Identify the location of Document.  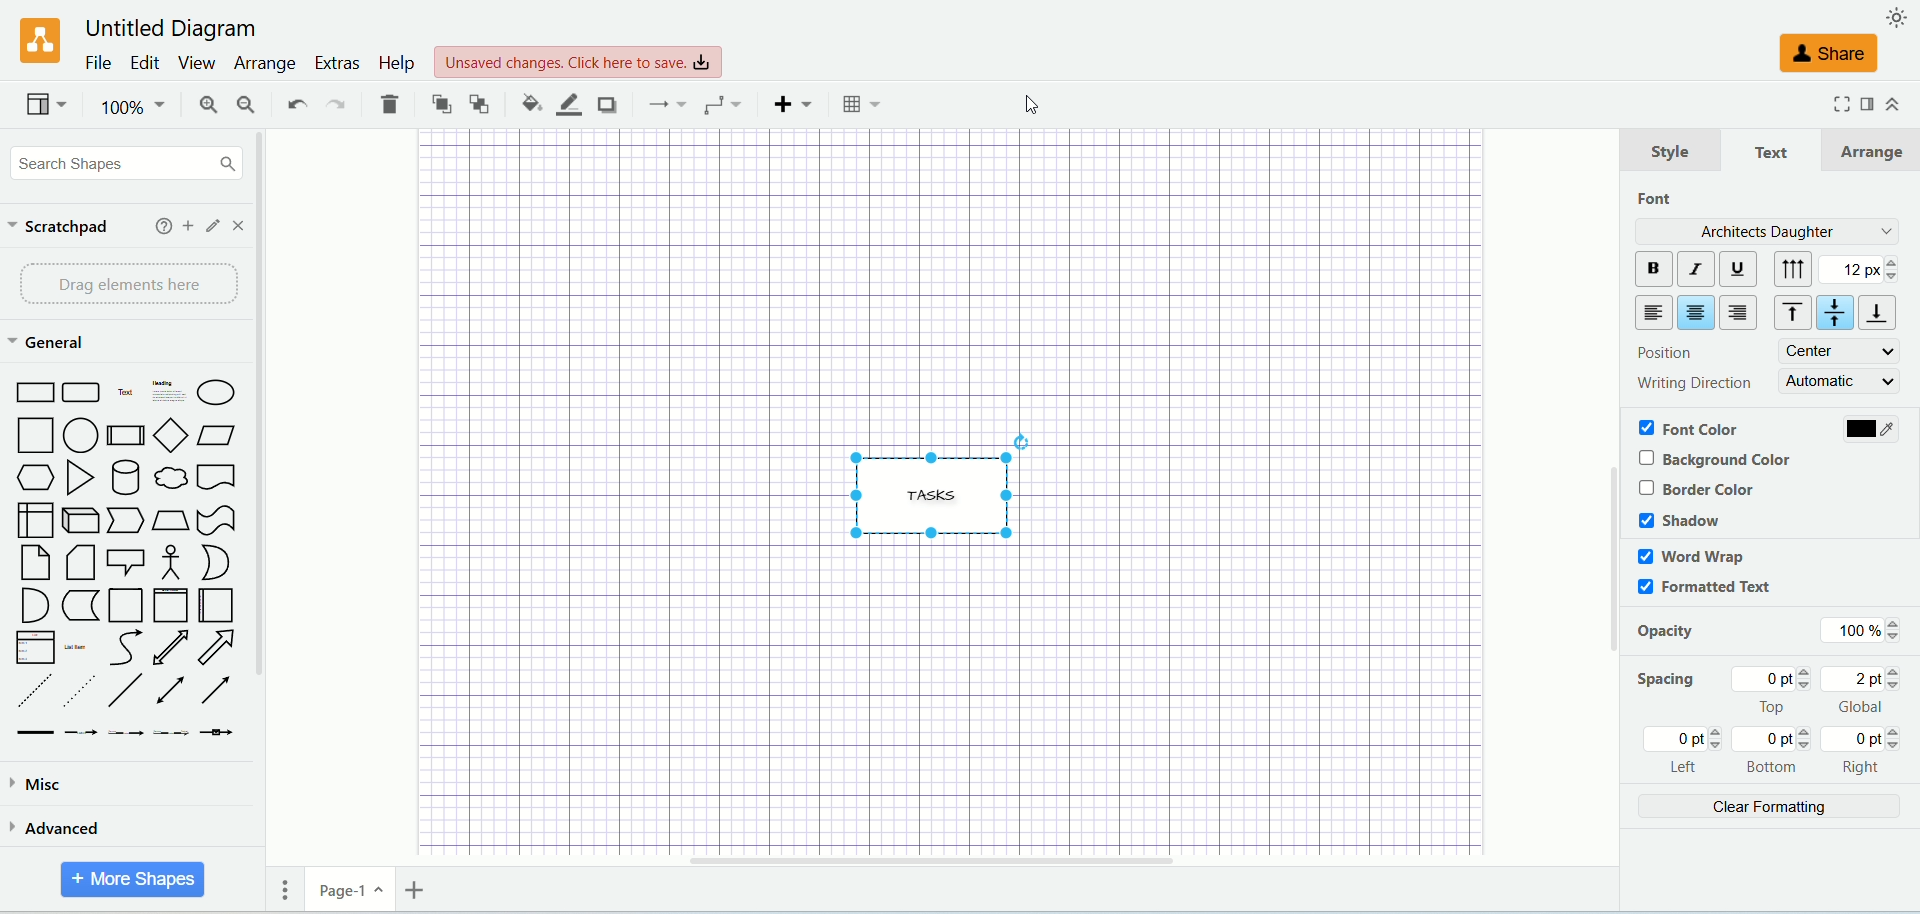
(217, 477).